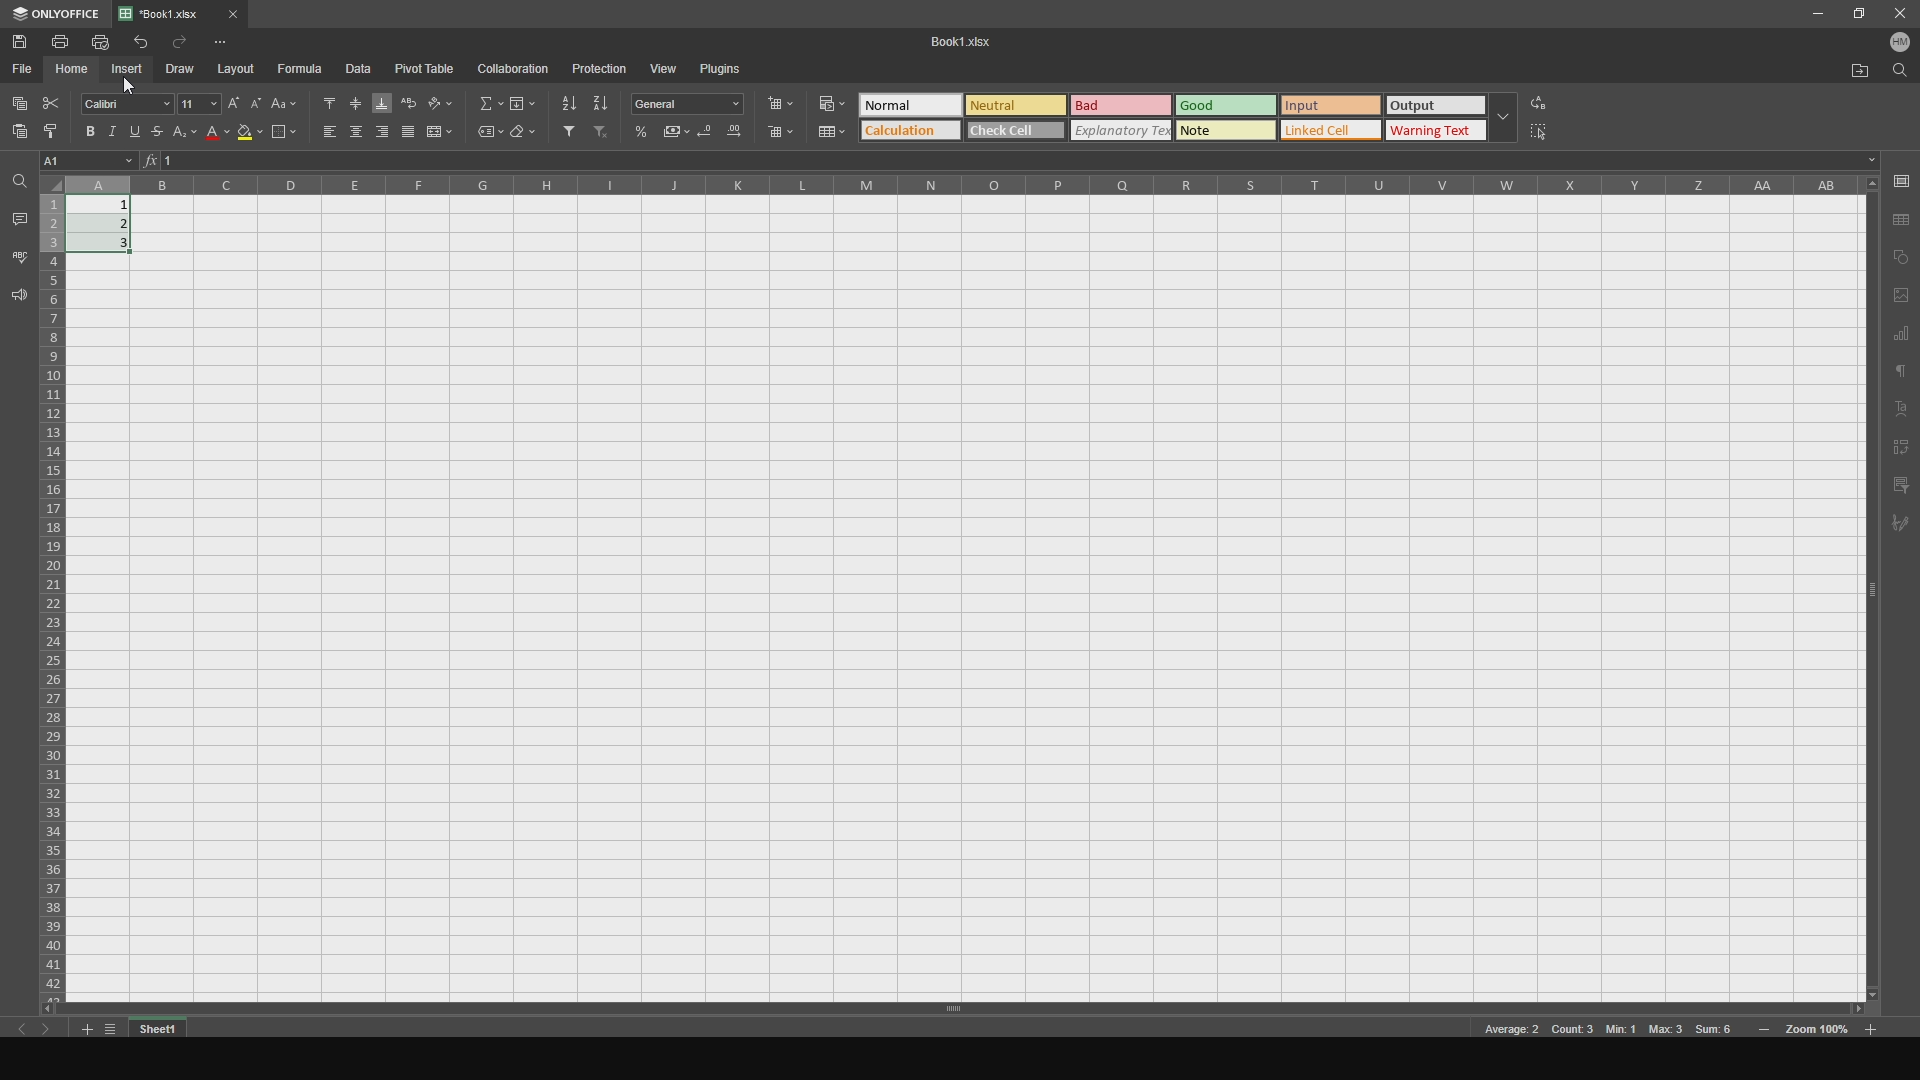  I want to click on copy style, so click(51, 131).